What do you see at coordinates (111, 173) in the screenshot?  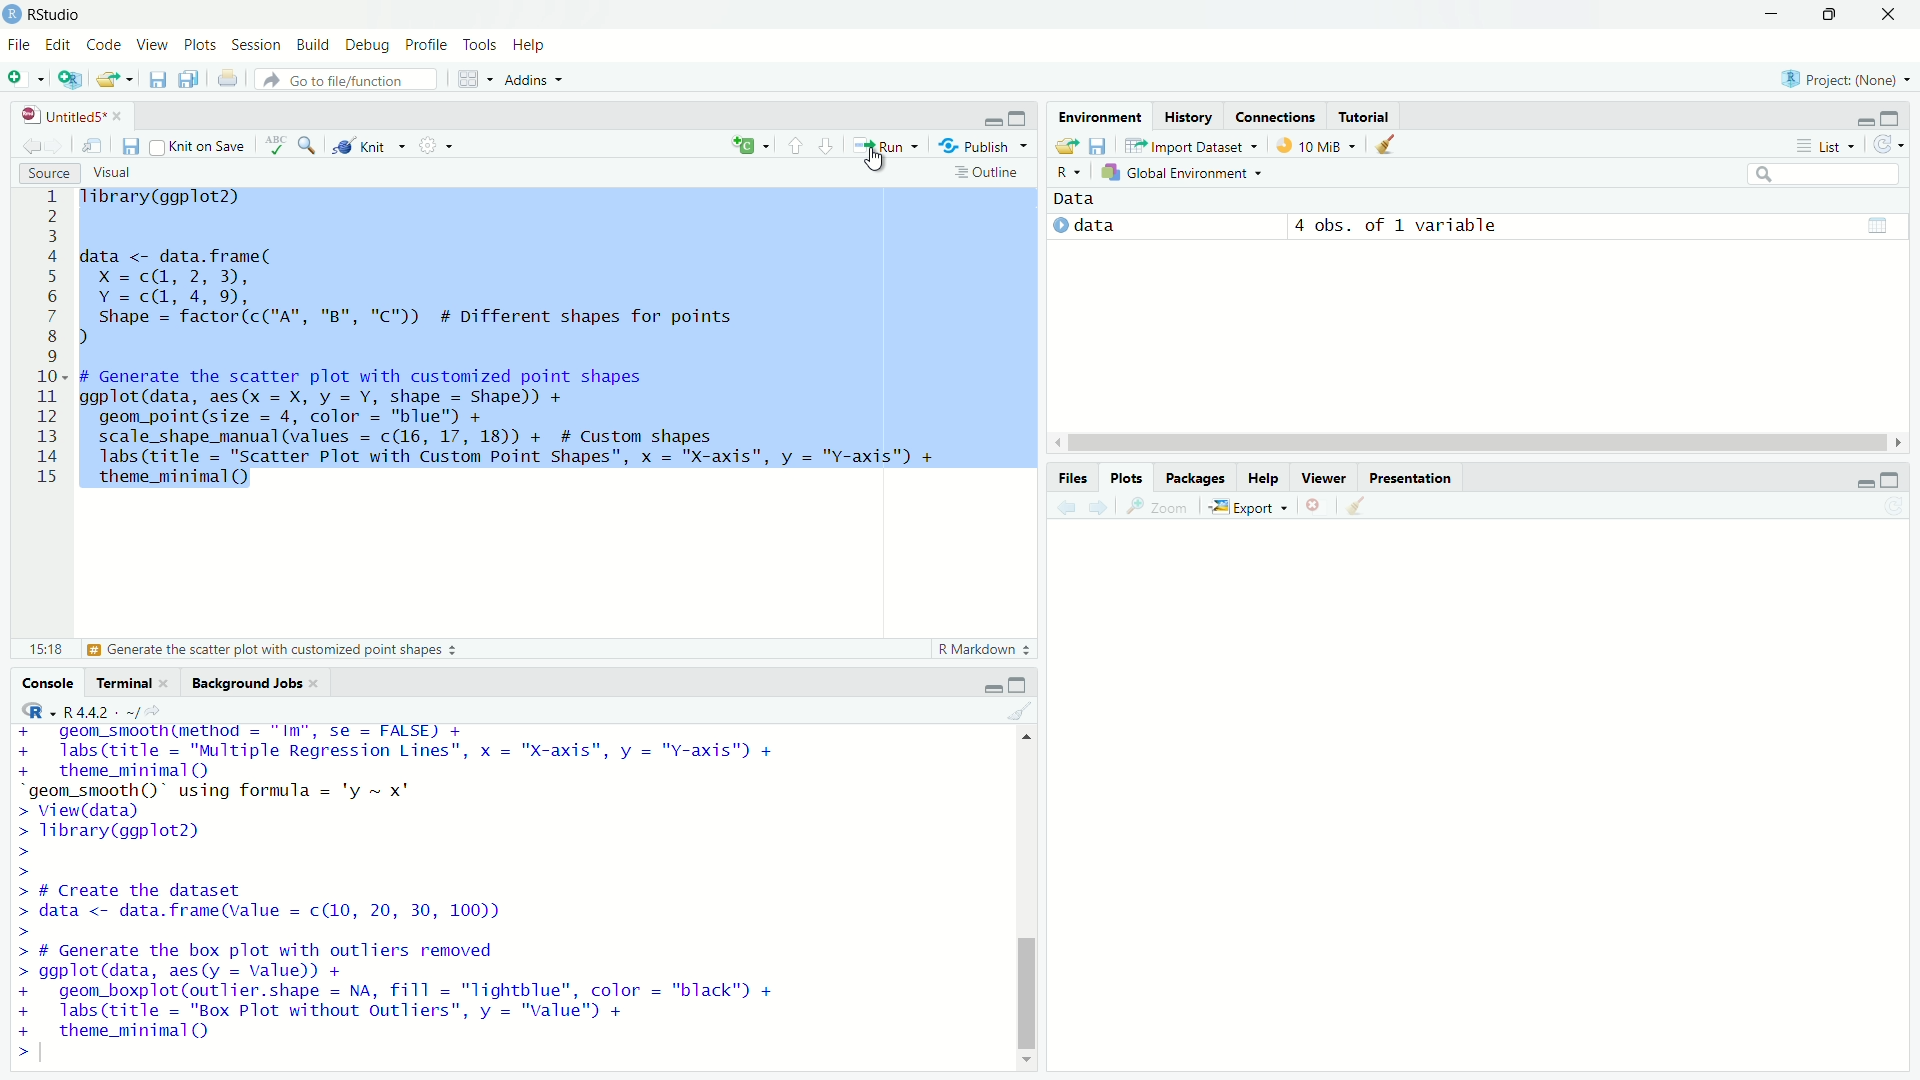 I see `Visual` at bounding box center [111, 173].